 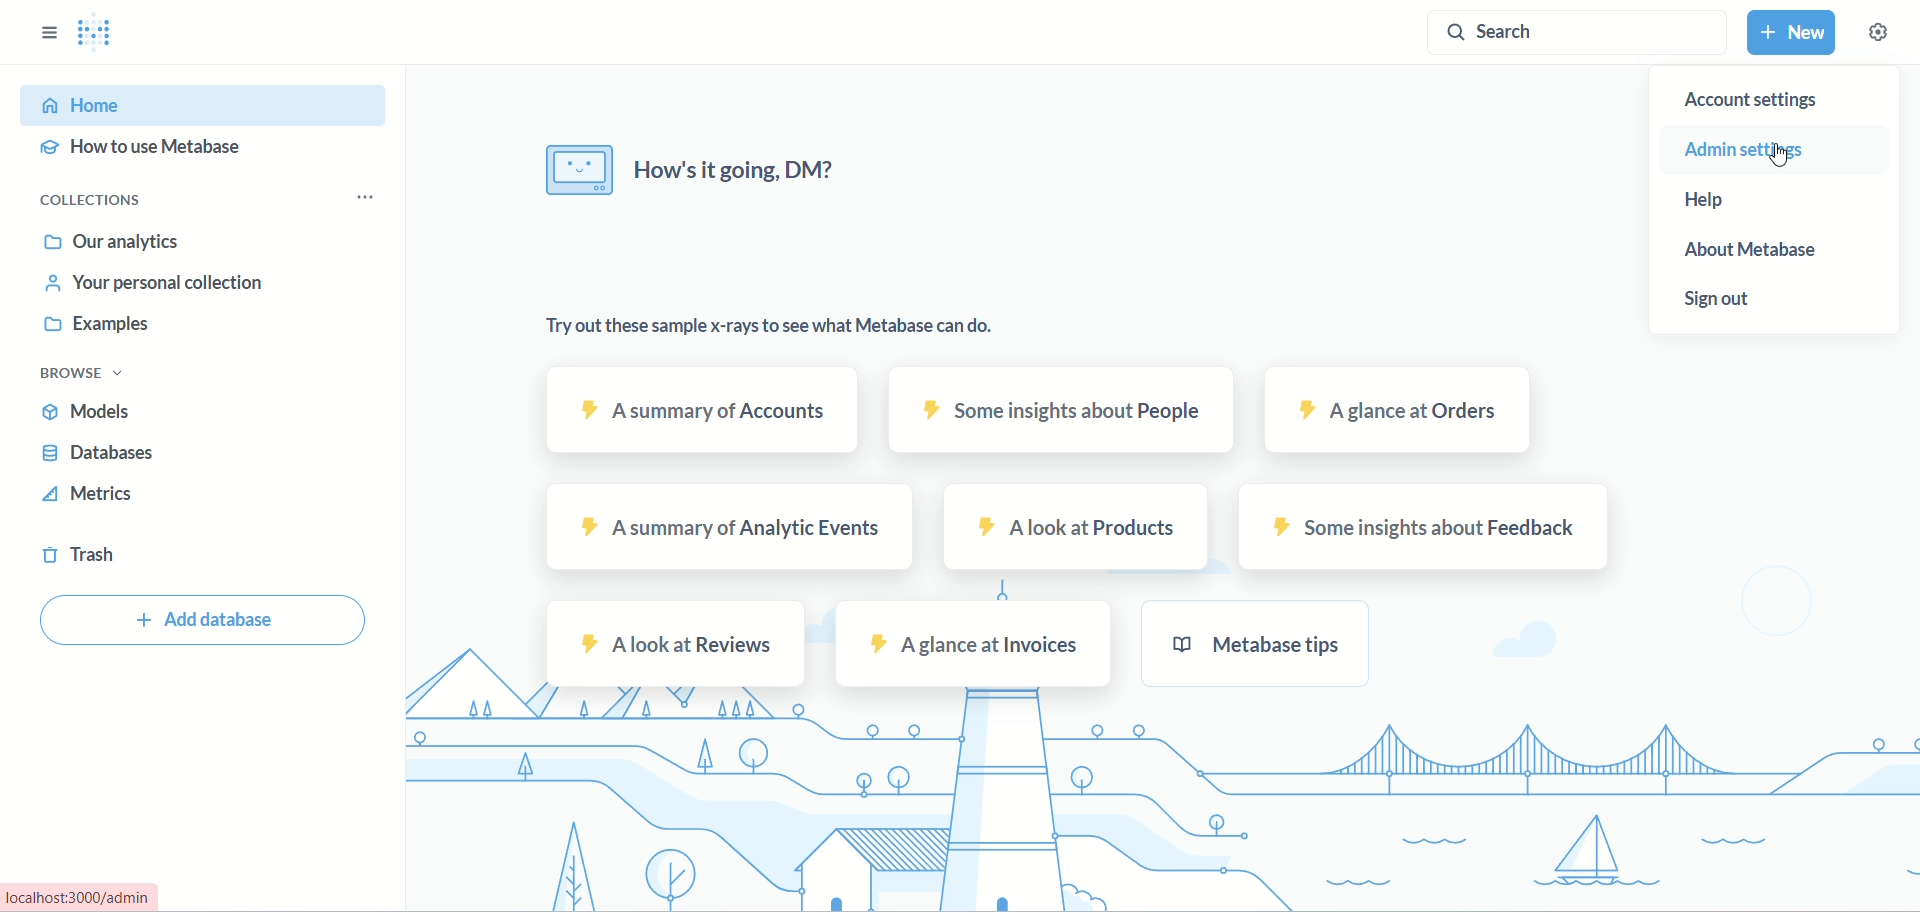 What do you see at coordinates (82, 554) in the screenshot?
I see `trash` at bounding box center [82, 554].